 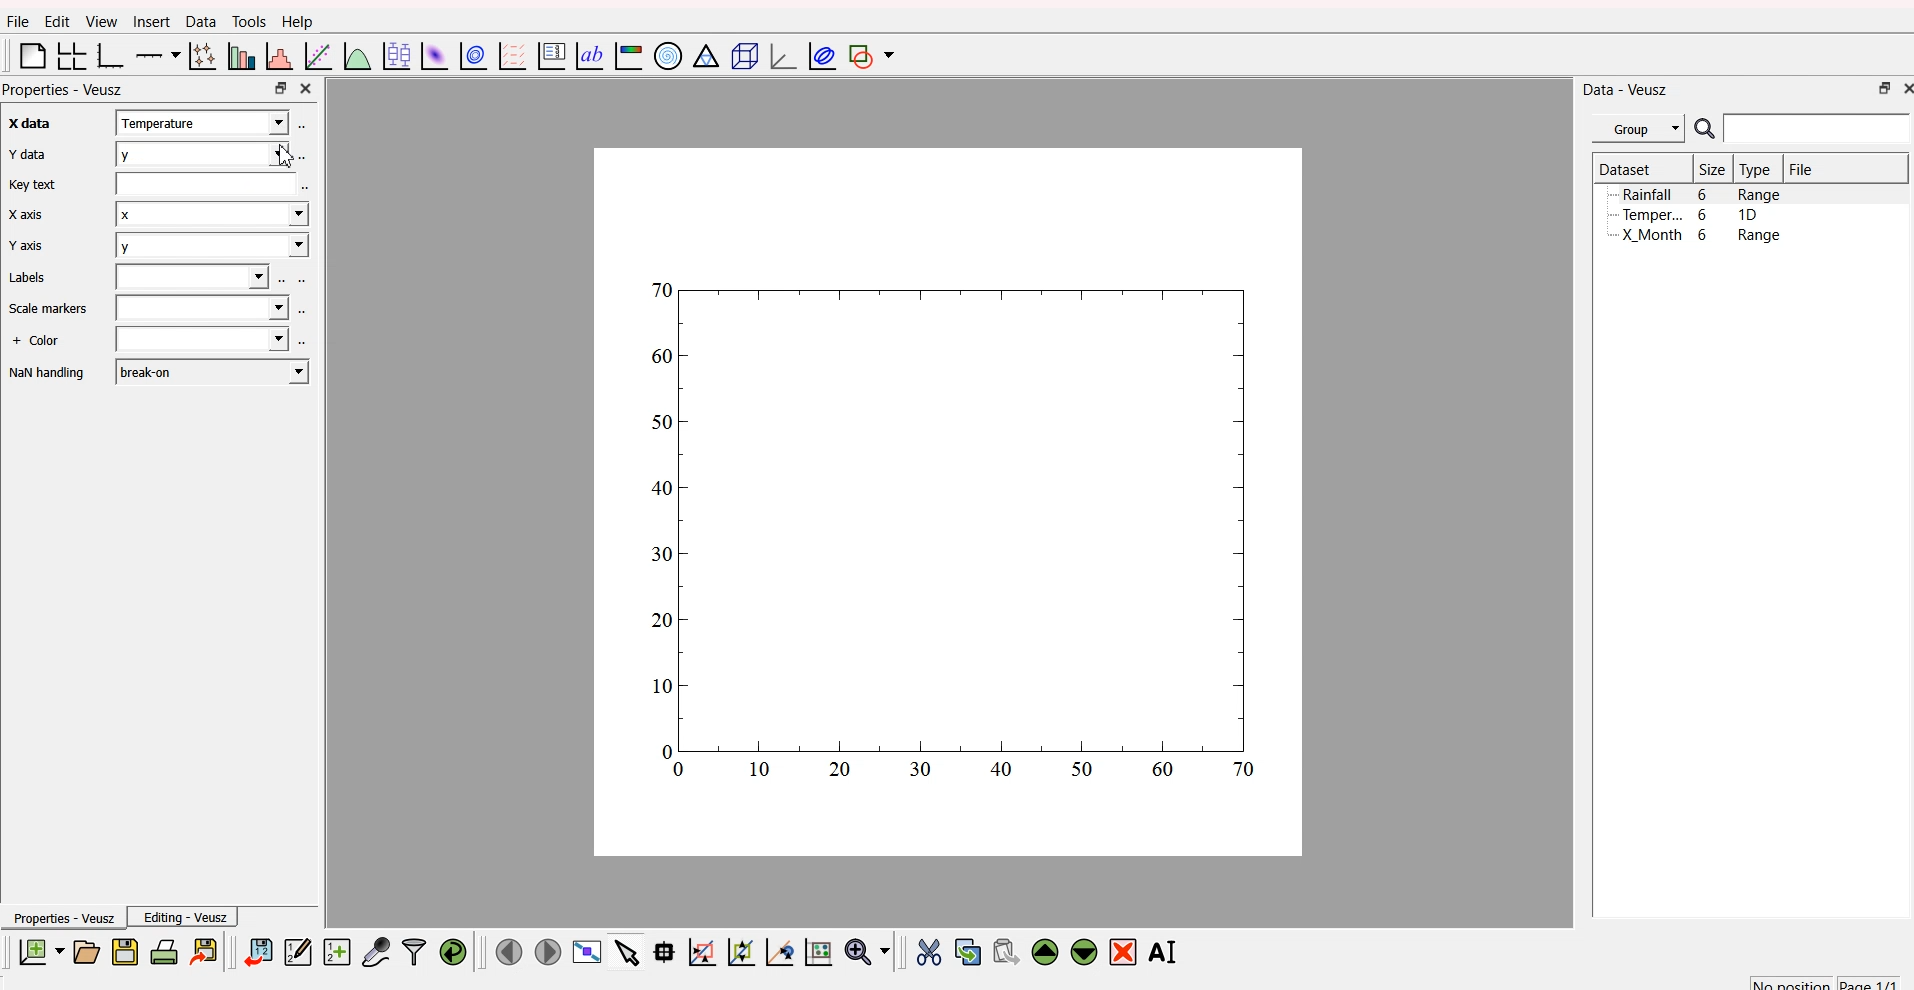 I want to click on cursor, so click(x=293, y=156).